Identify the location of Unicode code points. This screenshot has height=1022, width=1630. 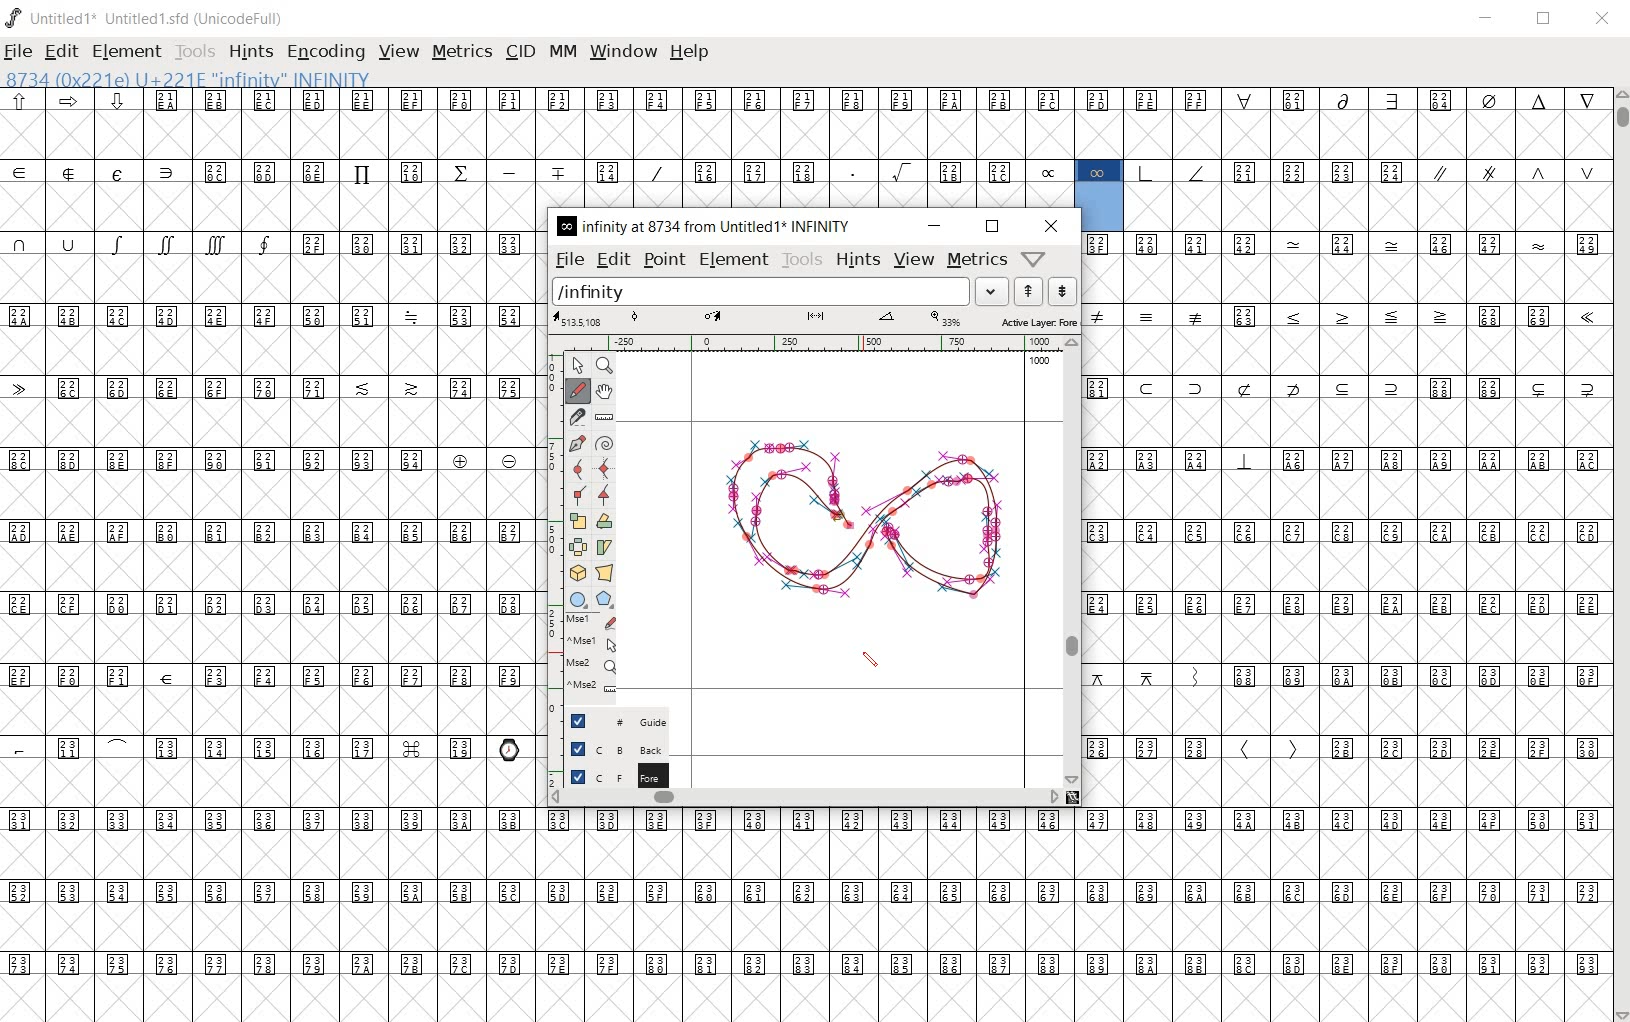
(1438, 459).